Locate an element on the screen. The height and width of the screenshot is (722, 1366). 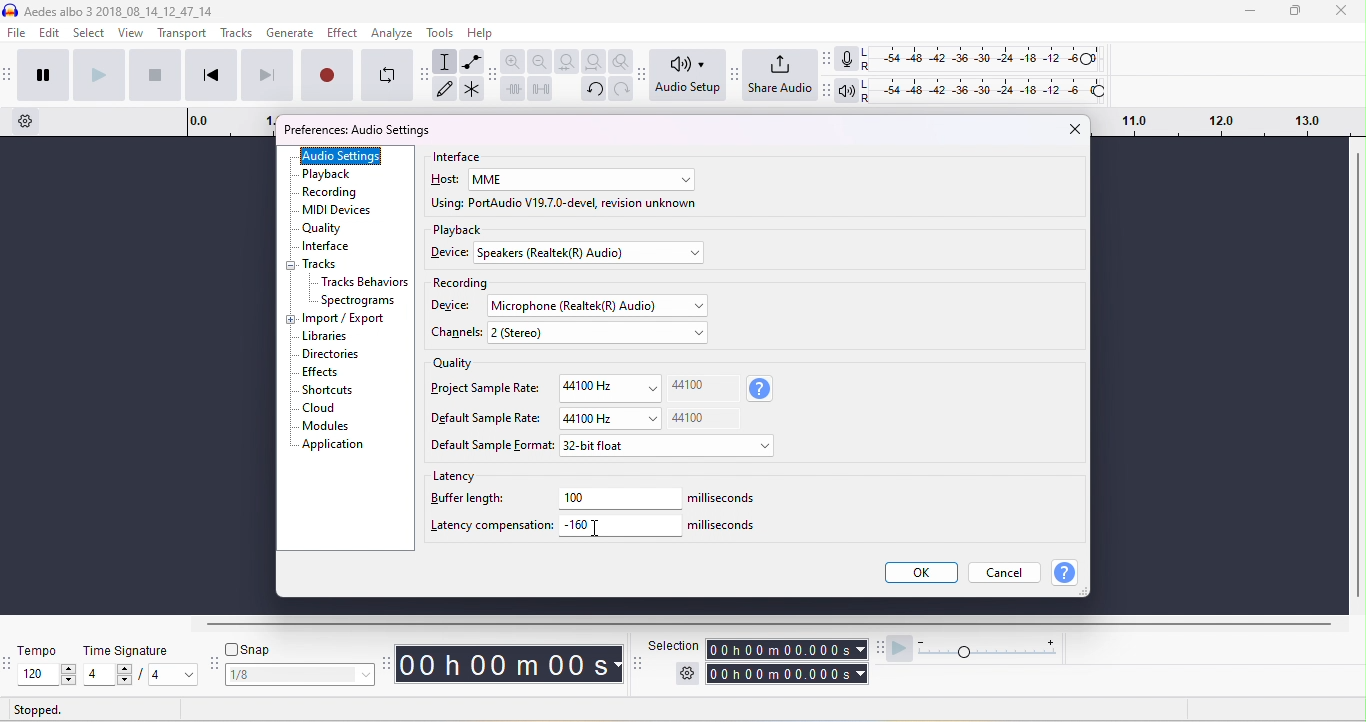
project sample rate is located at coordinates (487, 387).